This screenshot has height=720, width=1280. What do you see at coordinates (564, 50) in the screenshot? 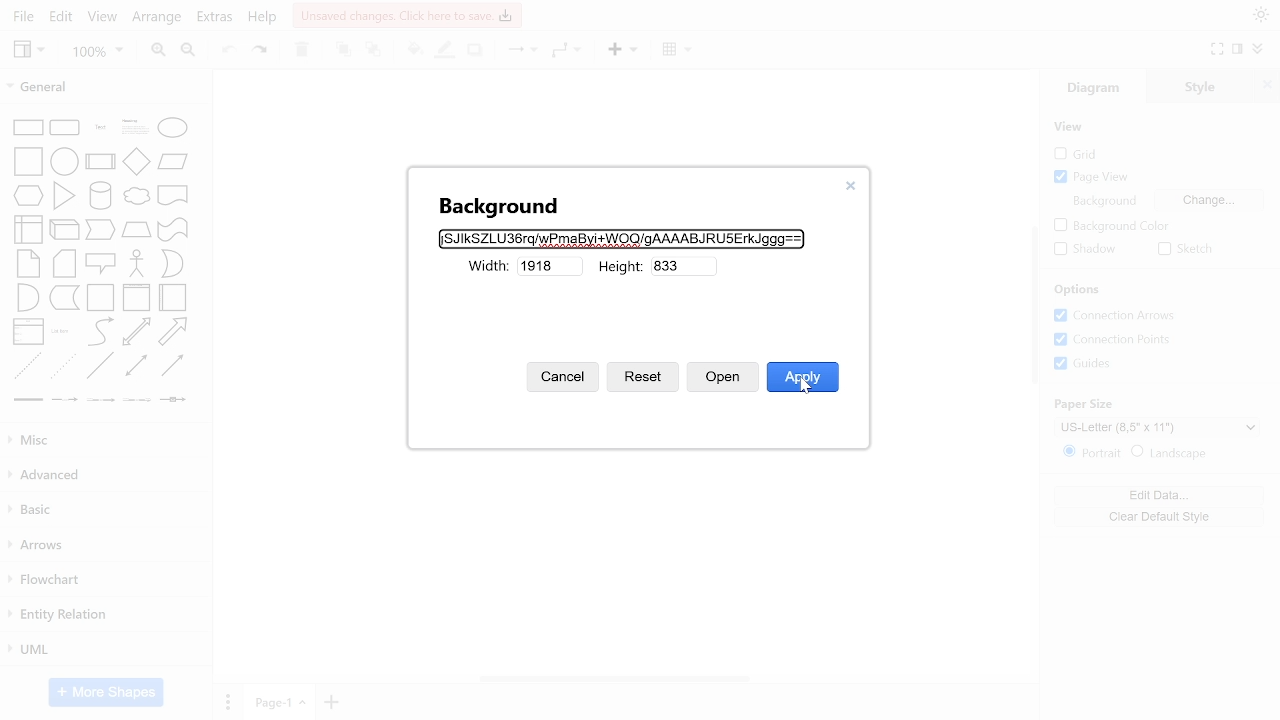
I see `waypoints` at bounding box center [564, 50].